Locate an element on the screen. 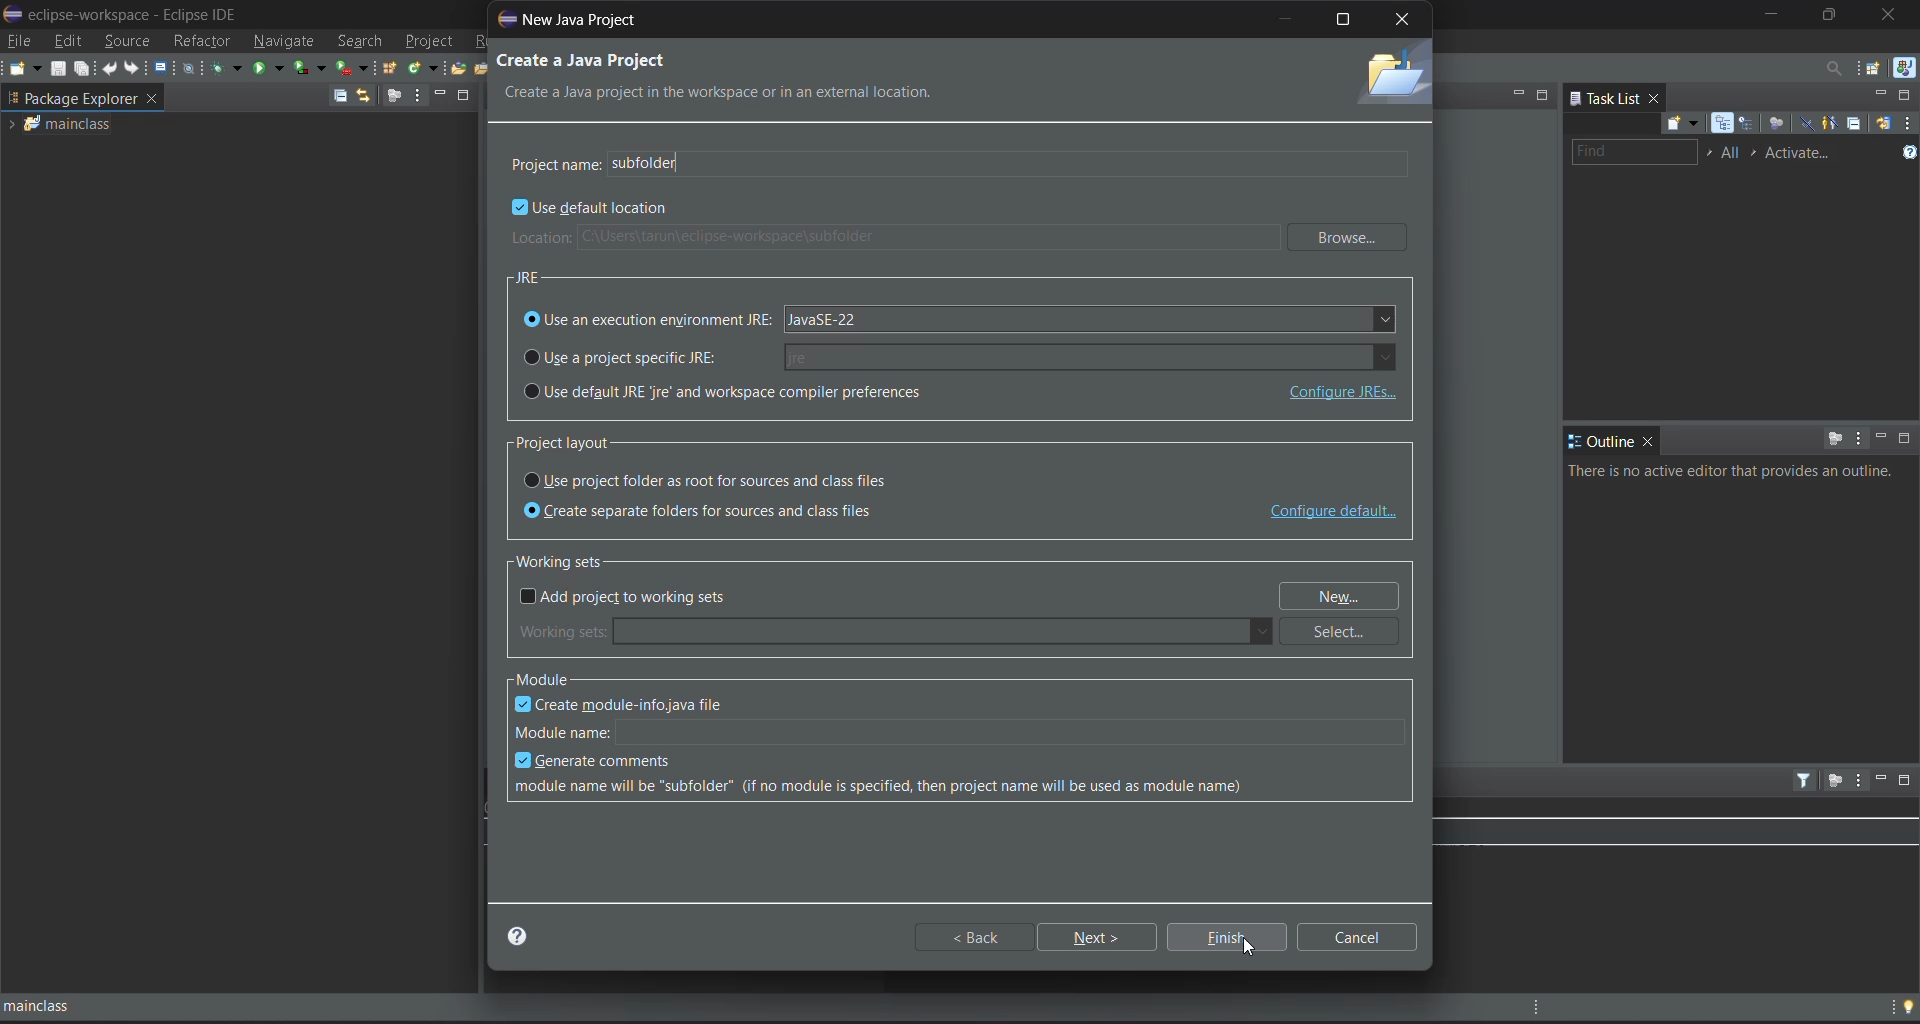  categorized is located at coordinates (1724, 123).